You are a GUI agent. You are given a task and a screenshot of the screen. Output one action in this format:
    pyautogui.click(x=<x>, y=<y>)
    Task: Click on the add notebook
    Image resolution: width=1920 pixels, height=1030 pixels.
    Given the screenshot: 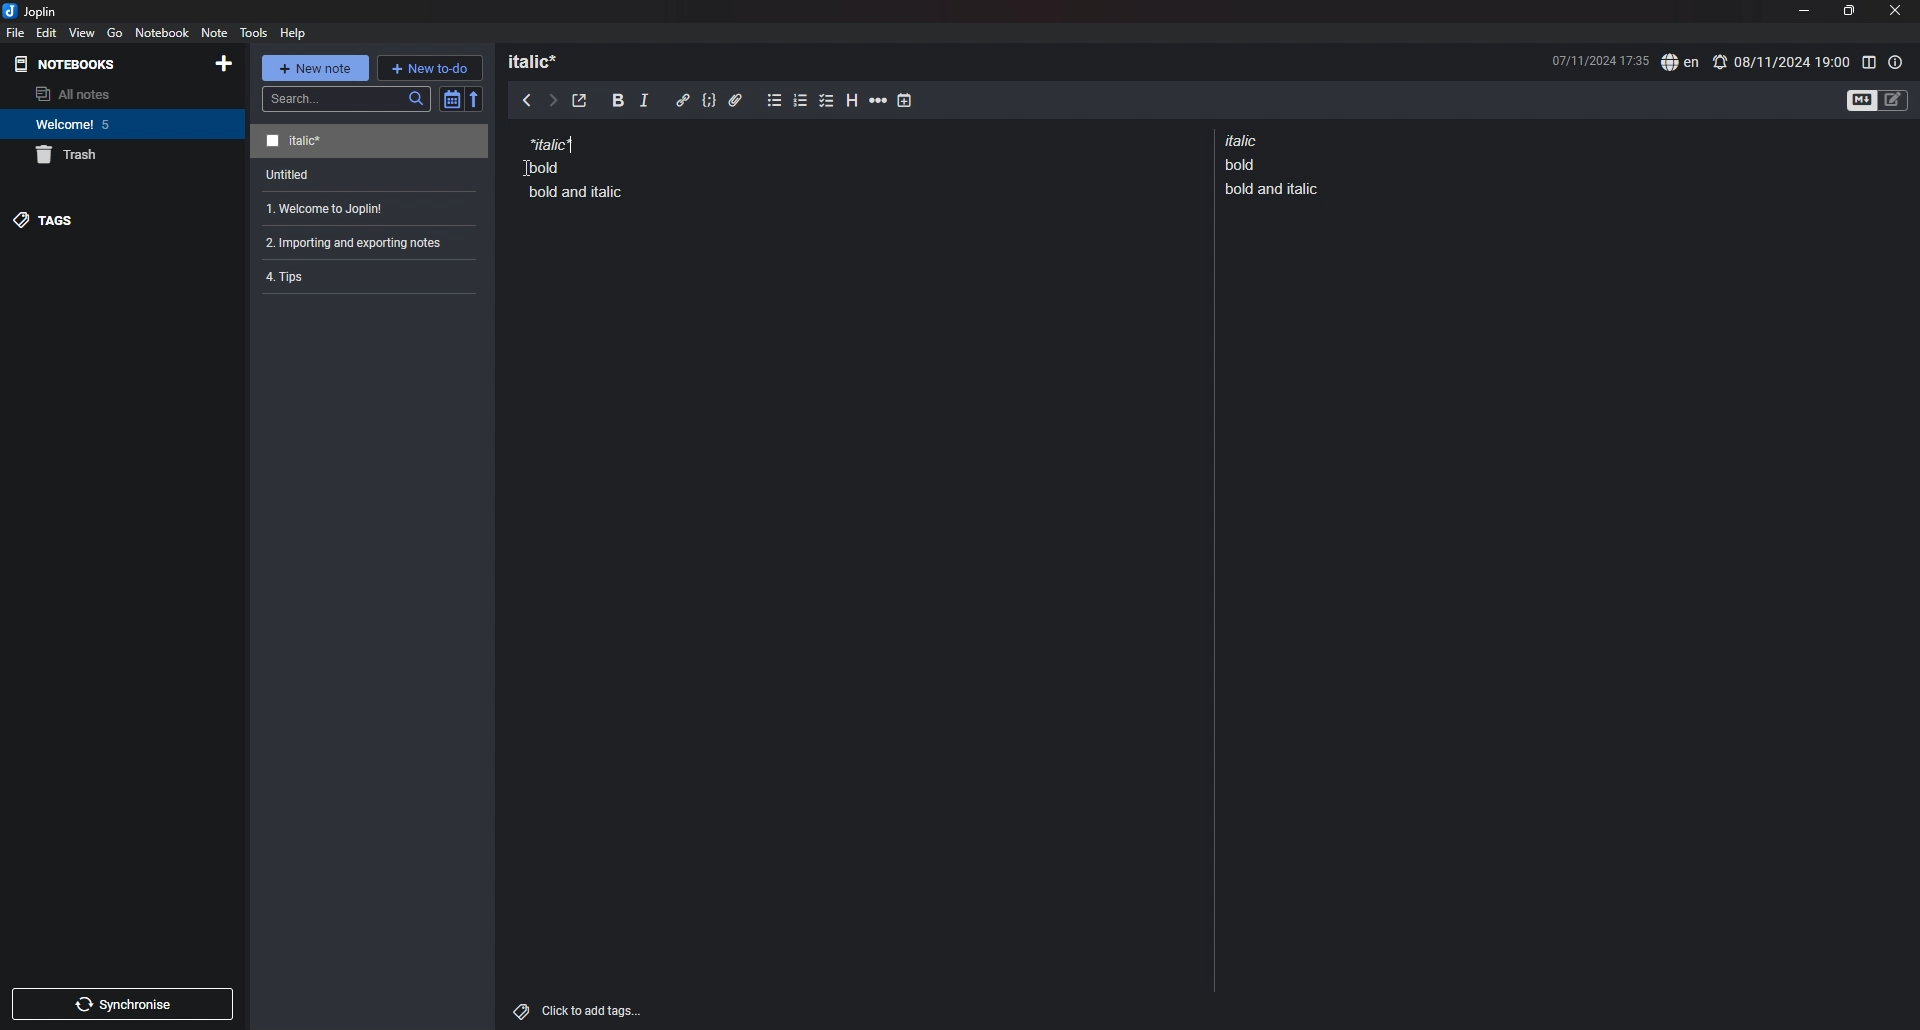 What is the action you would take?
    pyautogui.click(x=222, y=63)
    